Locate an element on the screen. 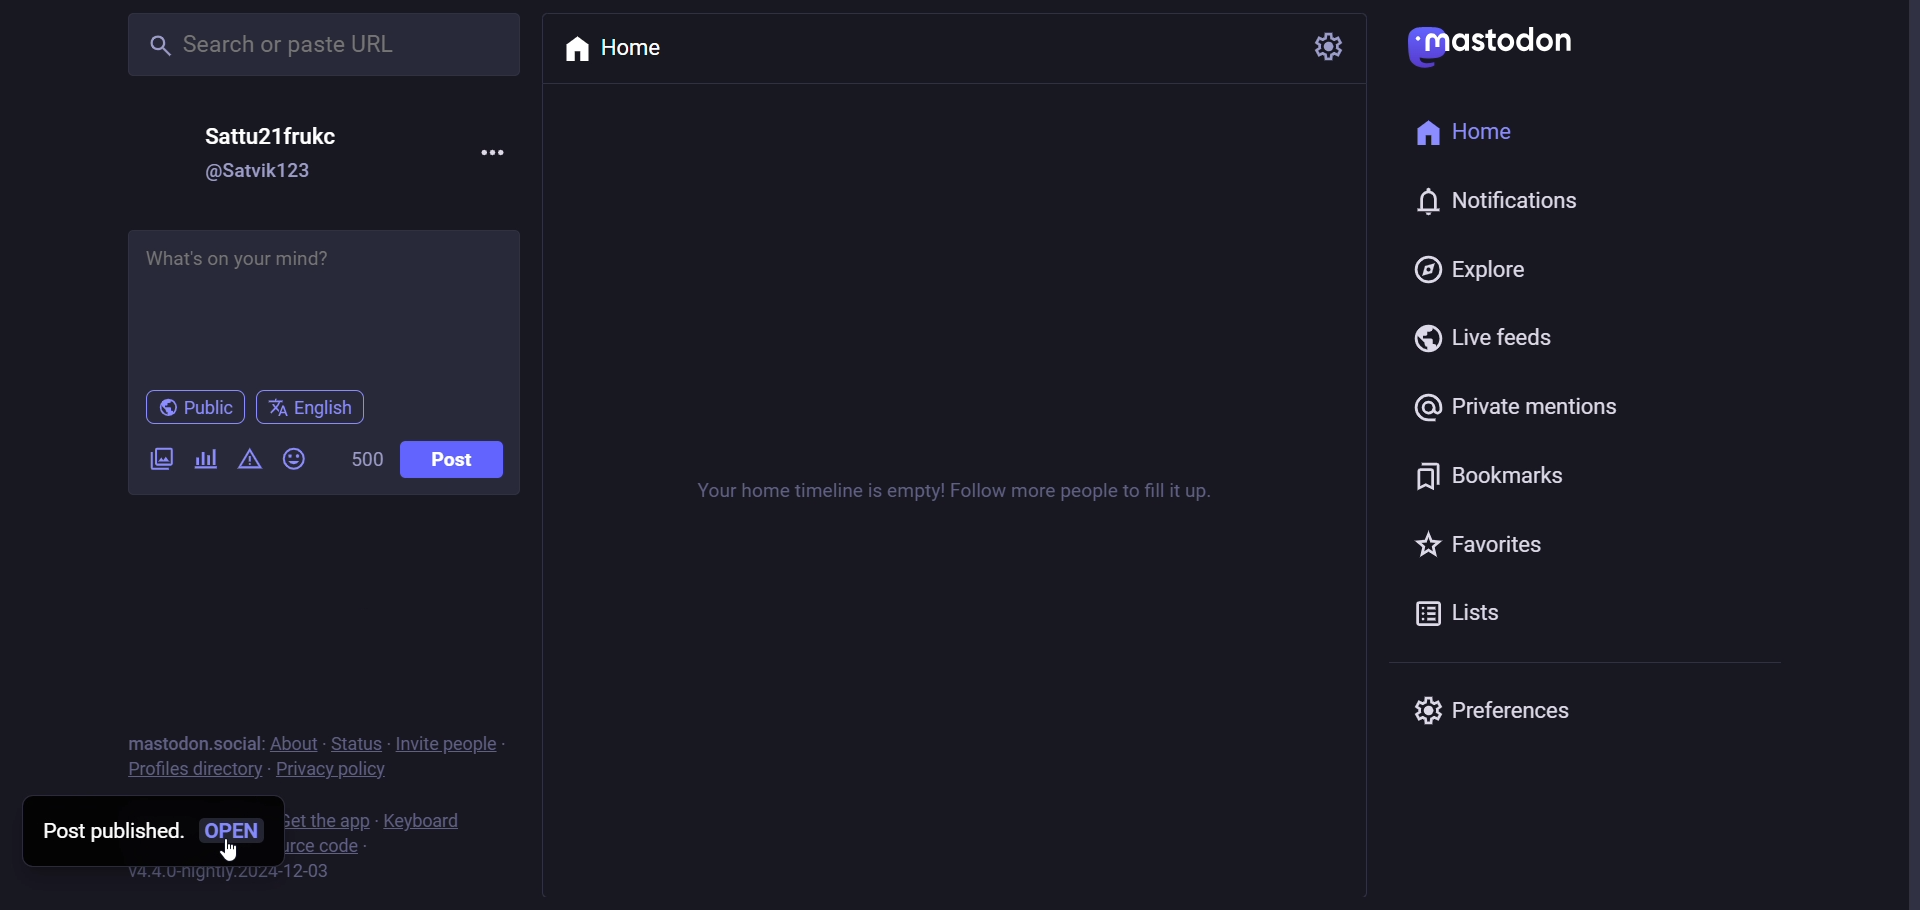 This screenshot has height=910, width=1920. bookmarks is located at coordinates (1491, 477).